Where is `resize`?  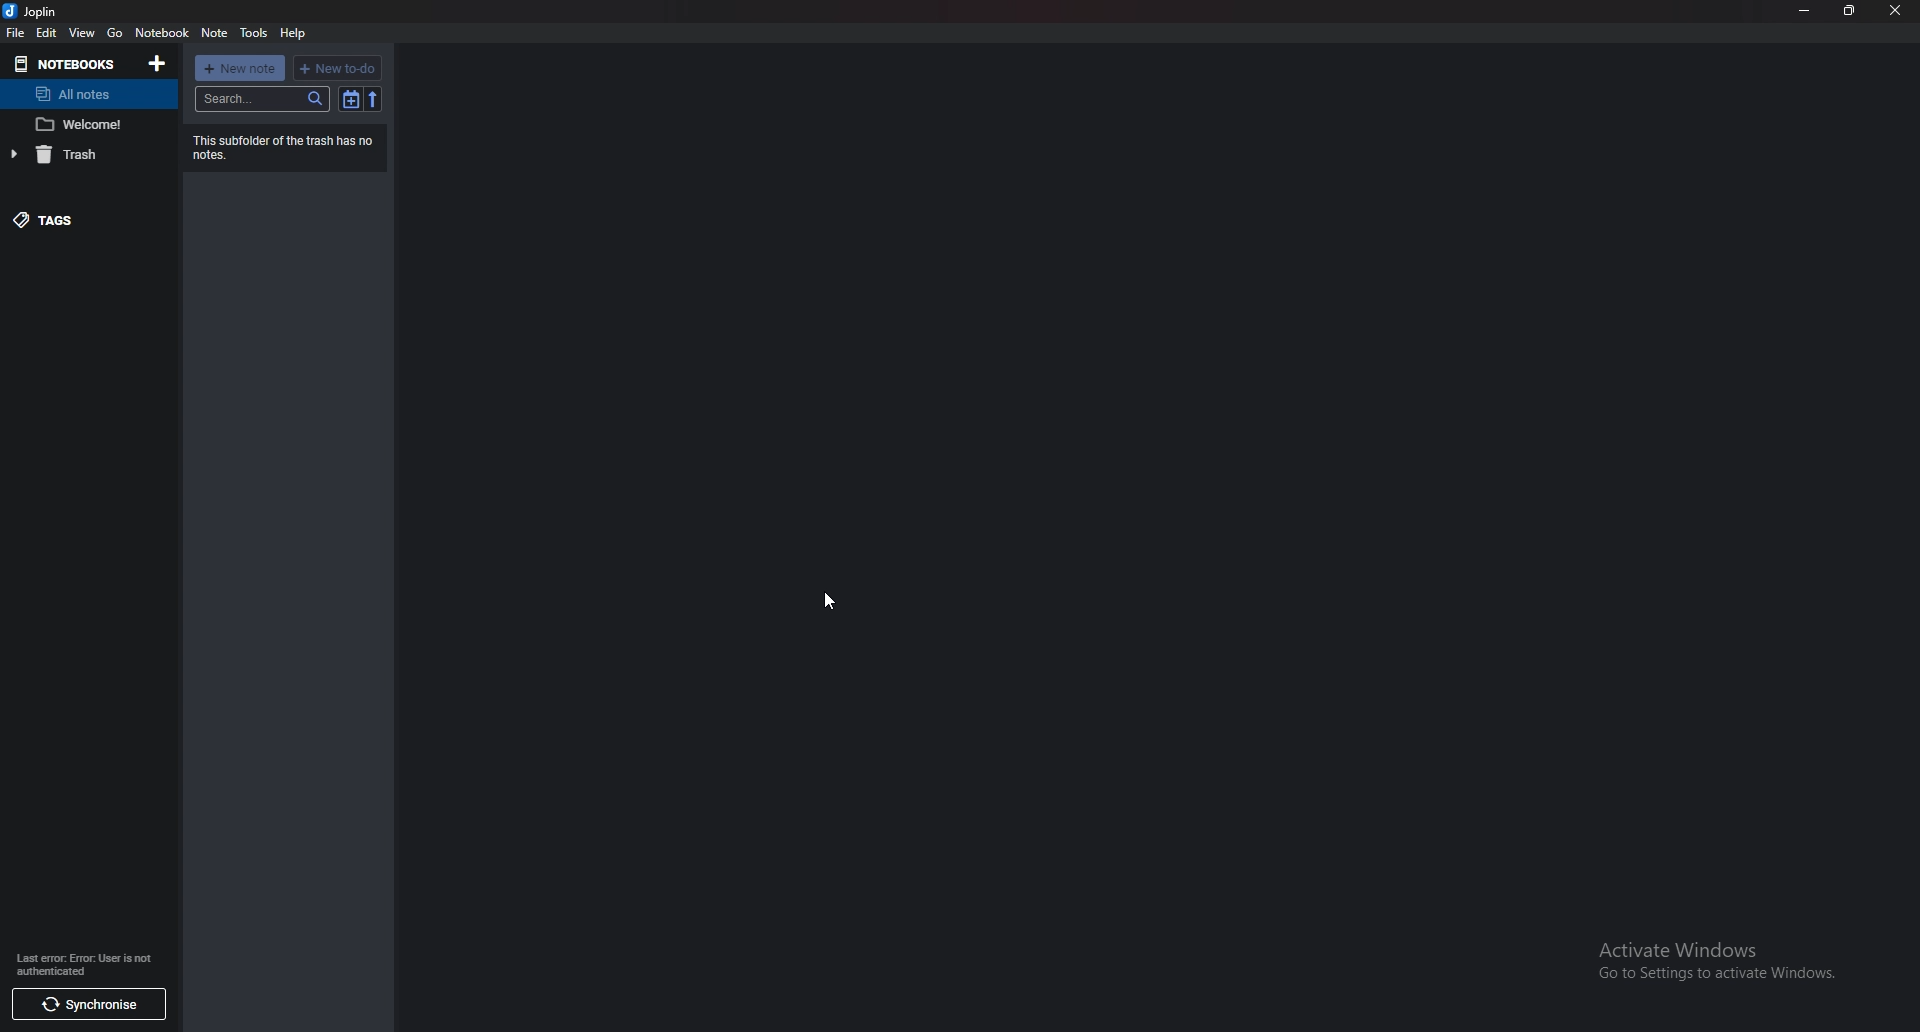
resize is located at coordinates (1849, 11).